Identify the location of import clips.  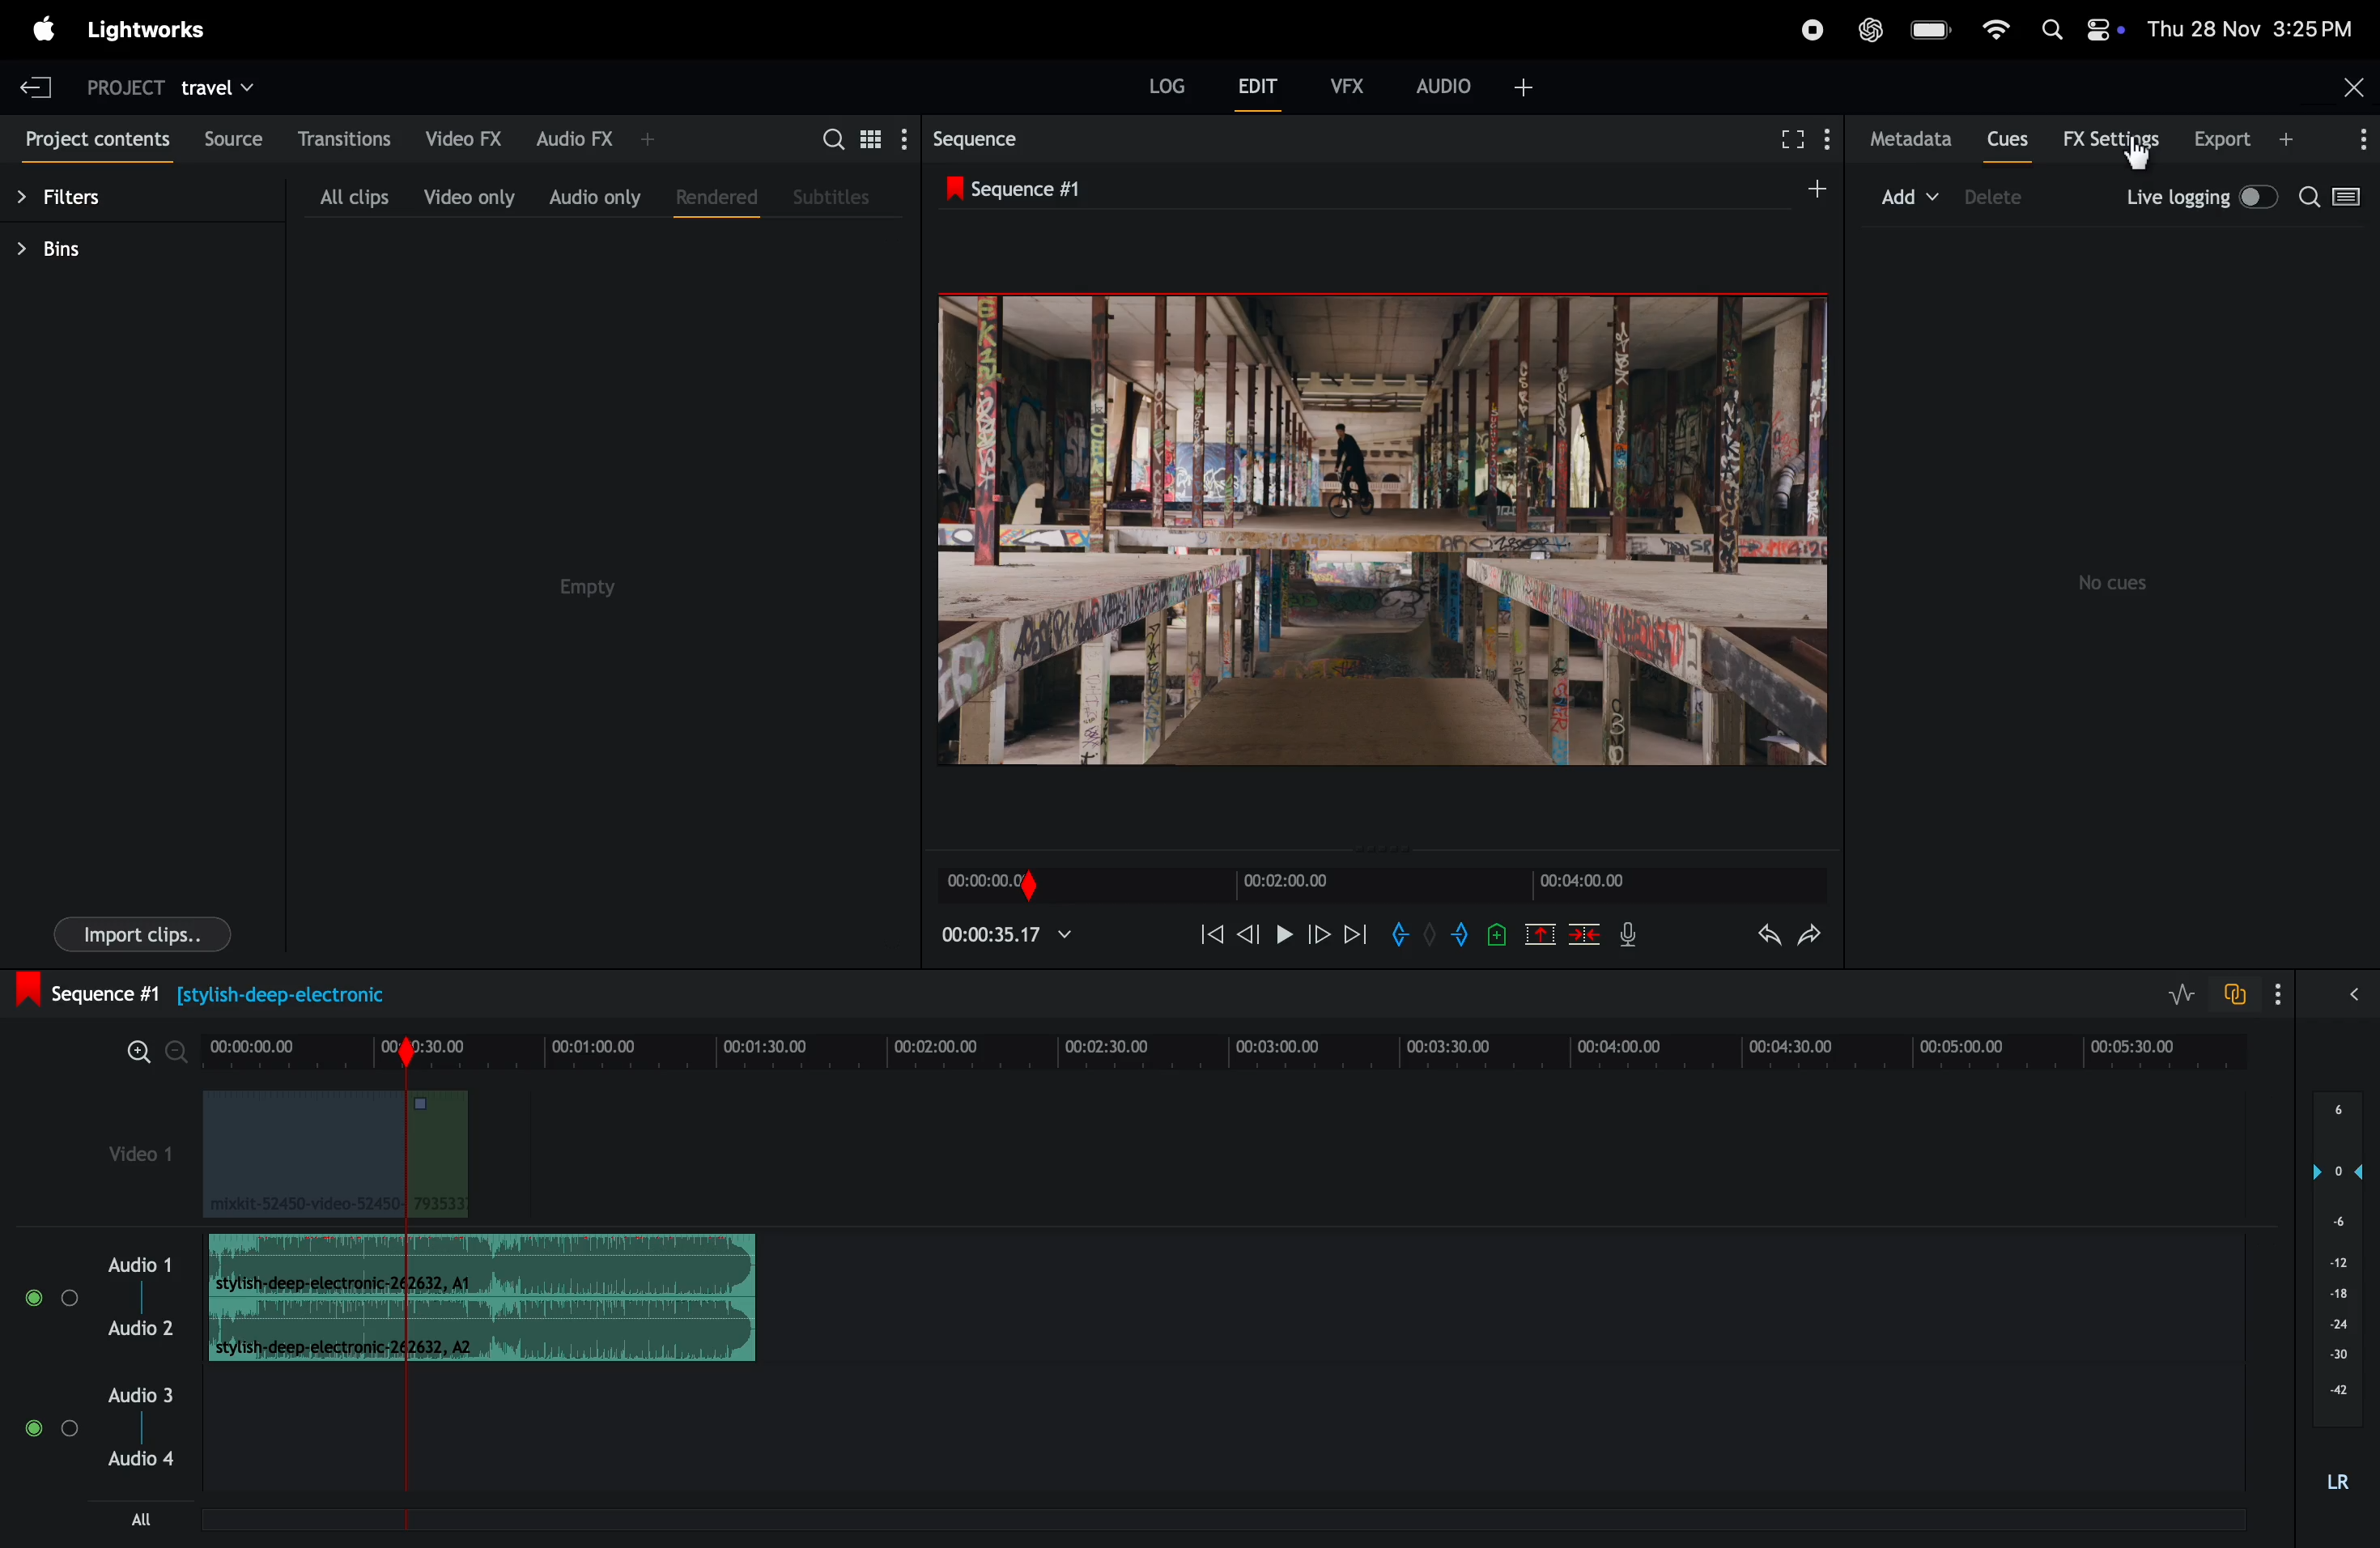
(131, 937).